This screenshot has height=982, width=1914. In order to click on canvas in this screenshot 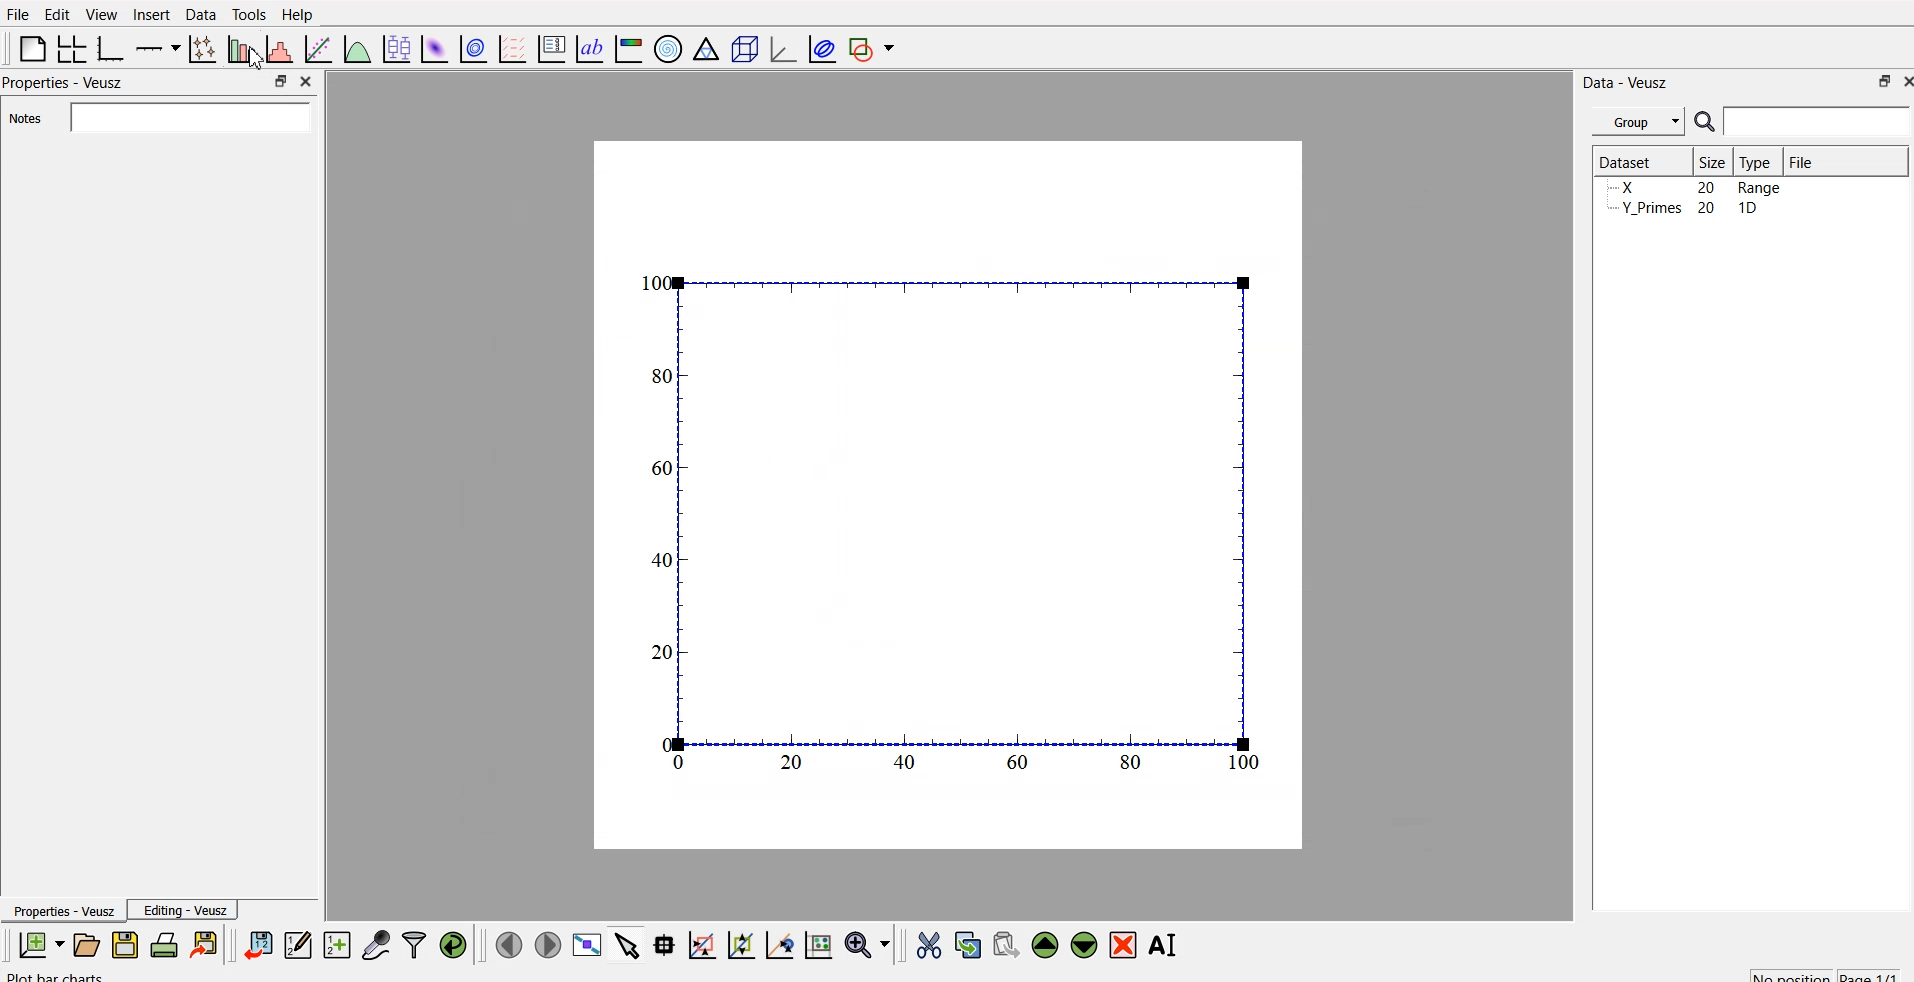, I will do `click(948, 496)`.